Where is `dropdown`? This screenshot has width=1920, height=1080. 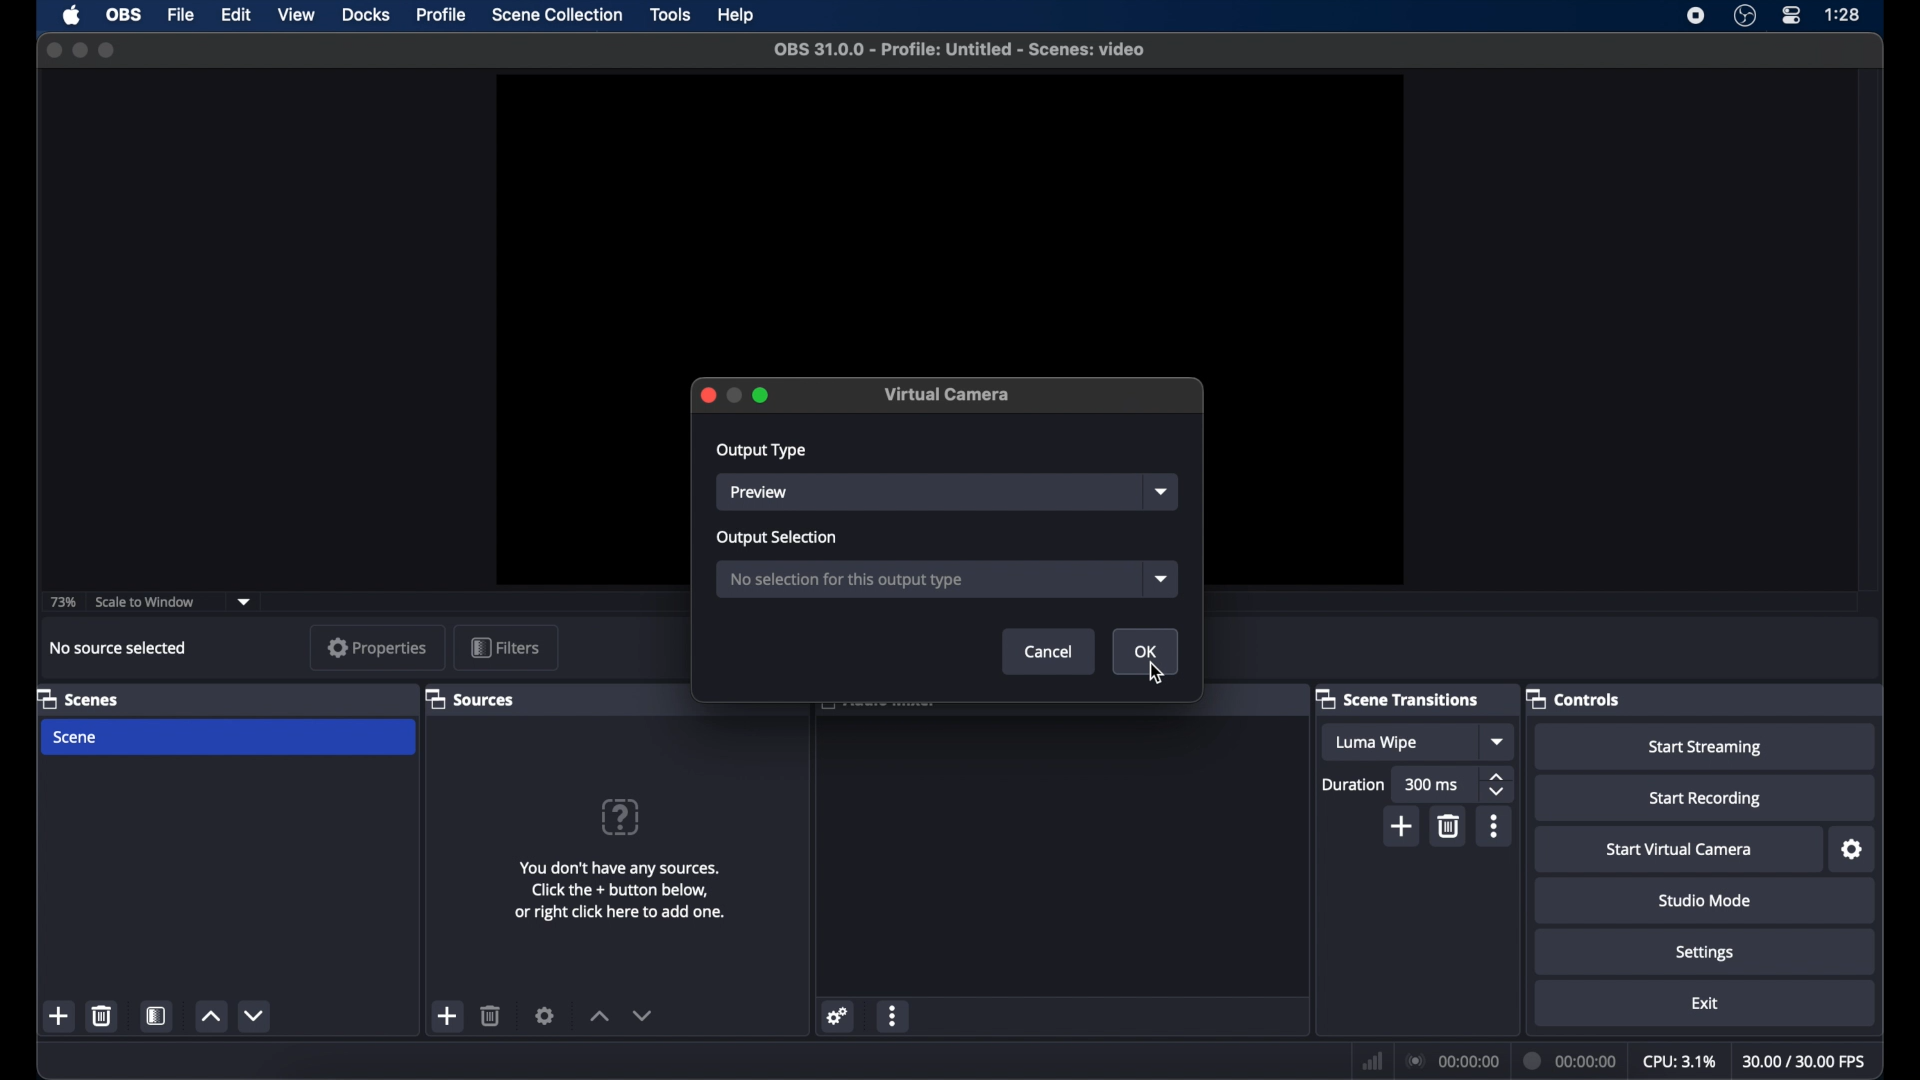
dropdown is located at coordinates (1496, 742).